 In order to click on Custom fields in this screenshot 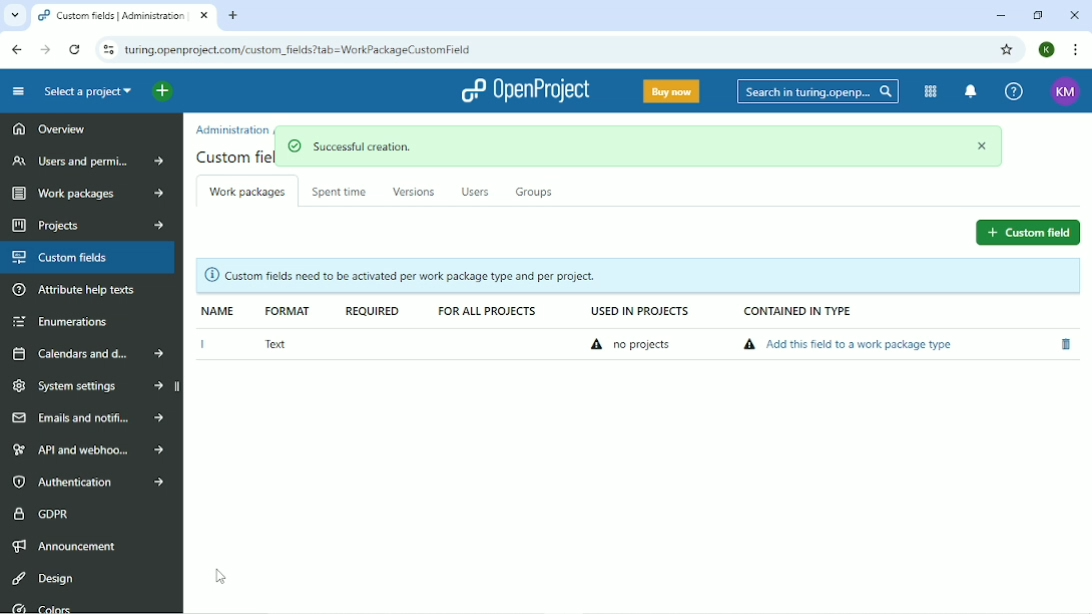, I will do `click(89, 258)`.